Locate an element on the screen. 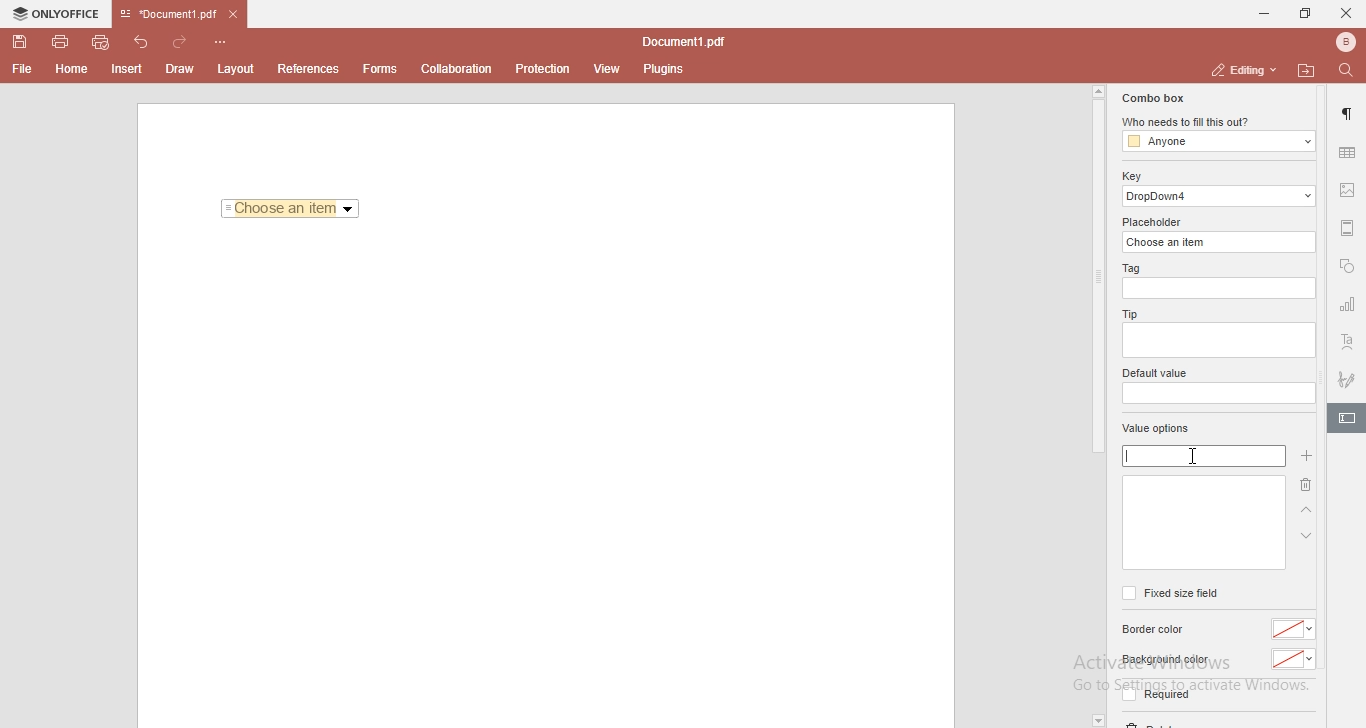 The height and width of the screenshot is (728, 1366). paragraph is located at coordinates (1349, 114).